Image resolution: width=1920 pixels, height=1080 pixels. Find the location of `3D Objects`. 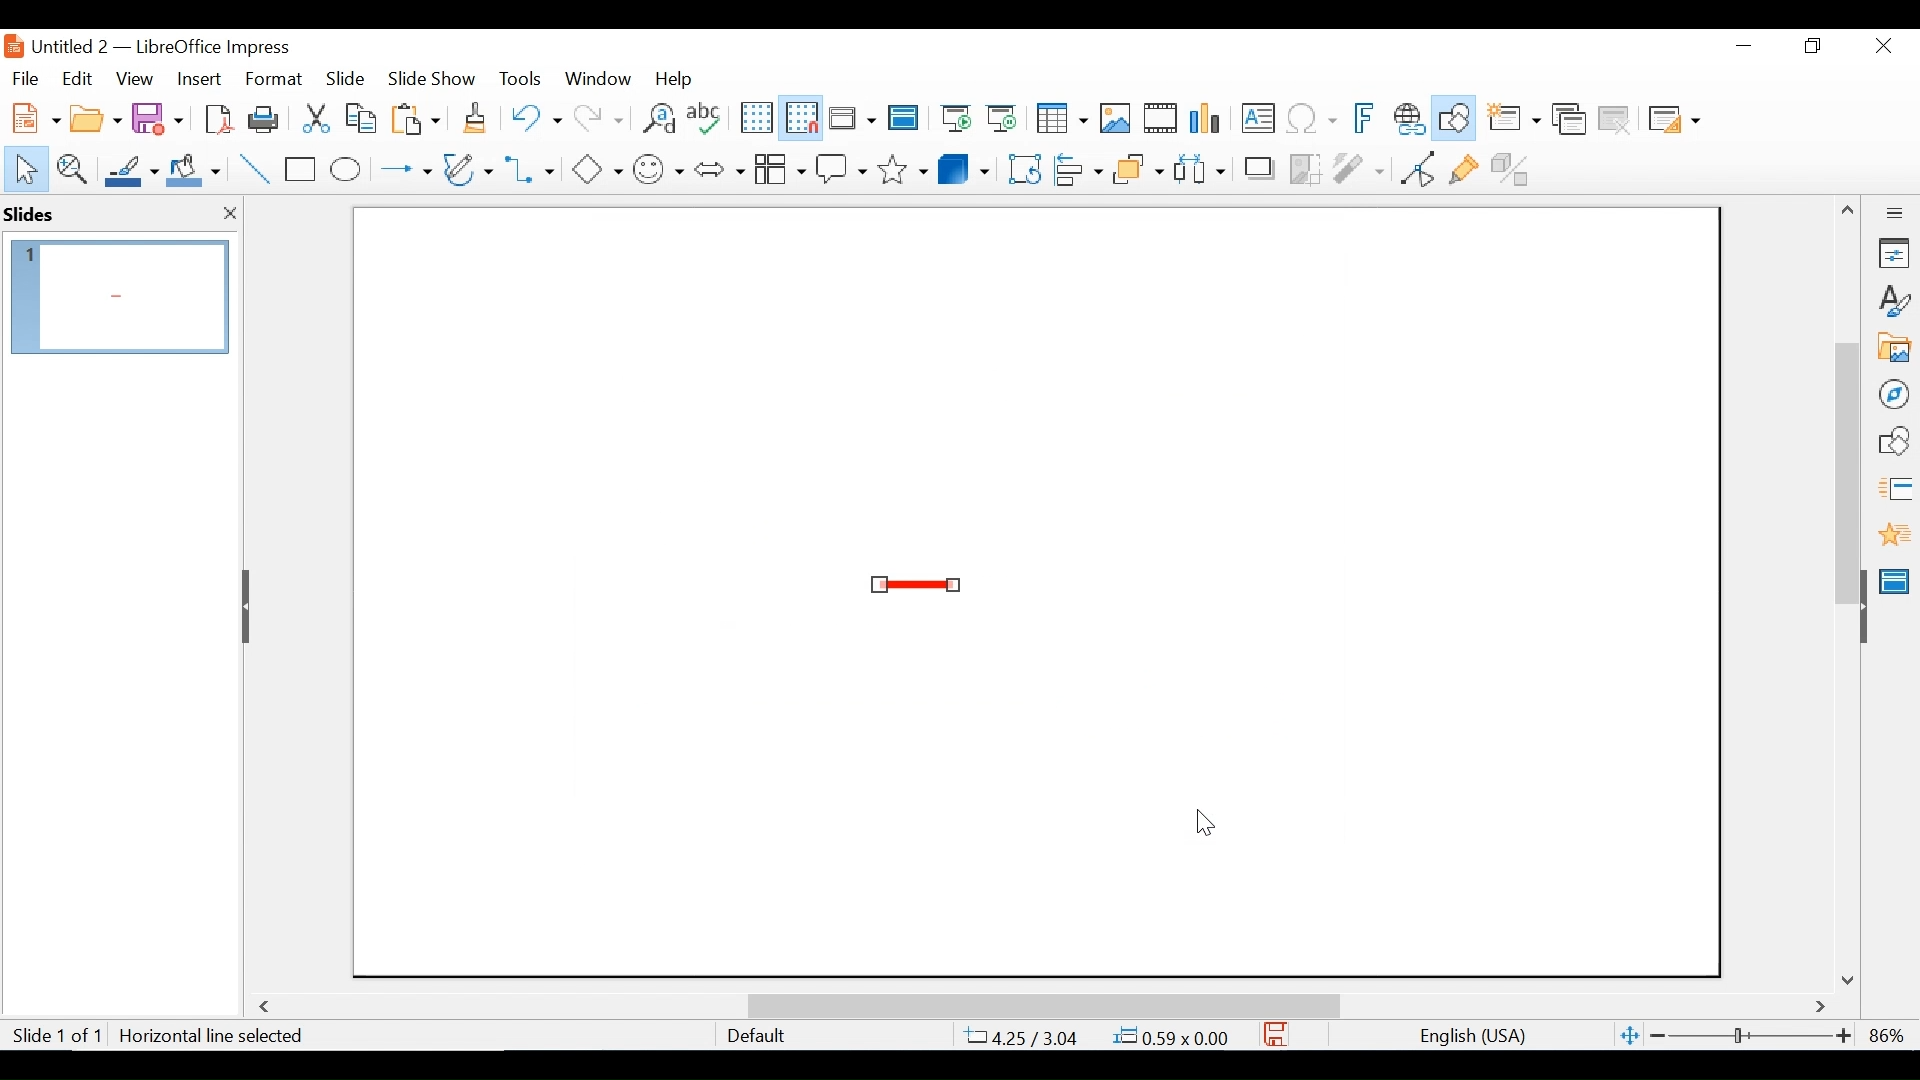

3D Objects is located at coordinates (964, 167).